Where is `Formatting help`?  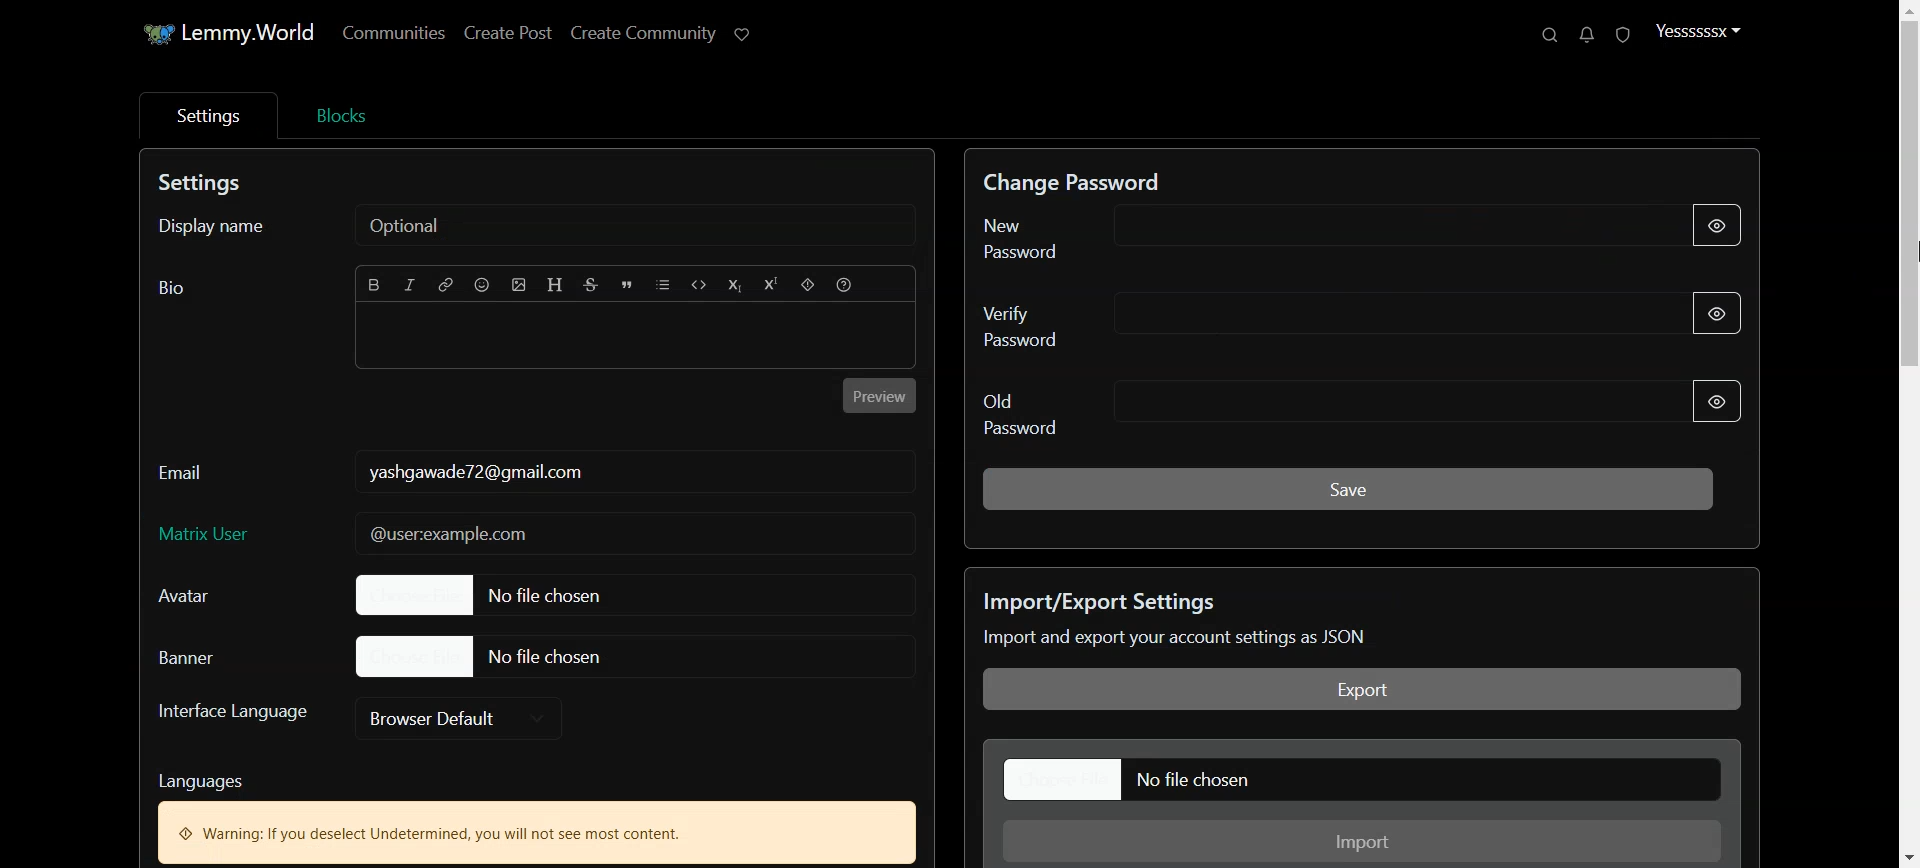
Formatting help is located at coordinates (844, 285).